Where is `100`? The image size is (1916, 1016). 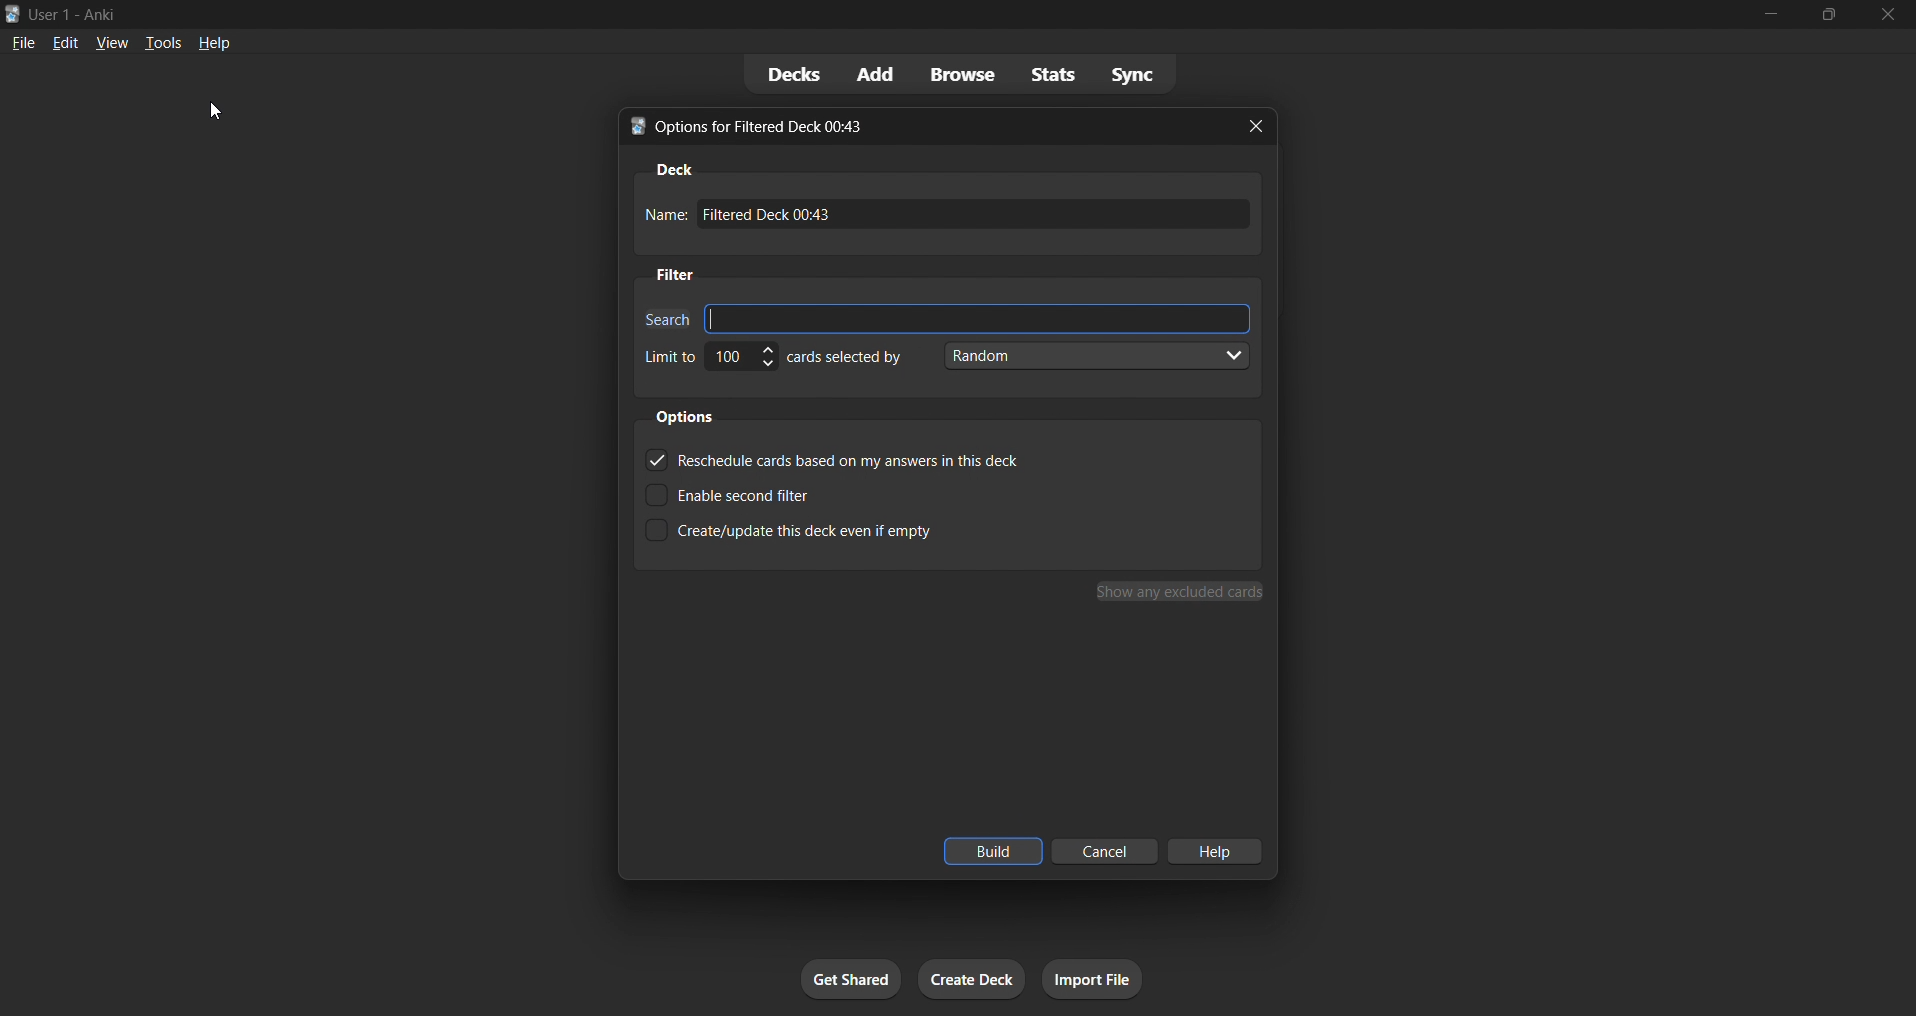
100 is located at coordinates (742, 361).